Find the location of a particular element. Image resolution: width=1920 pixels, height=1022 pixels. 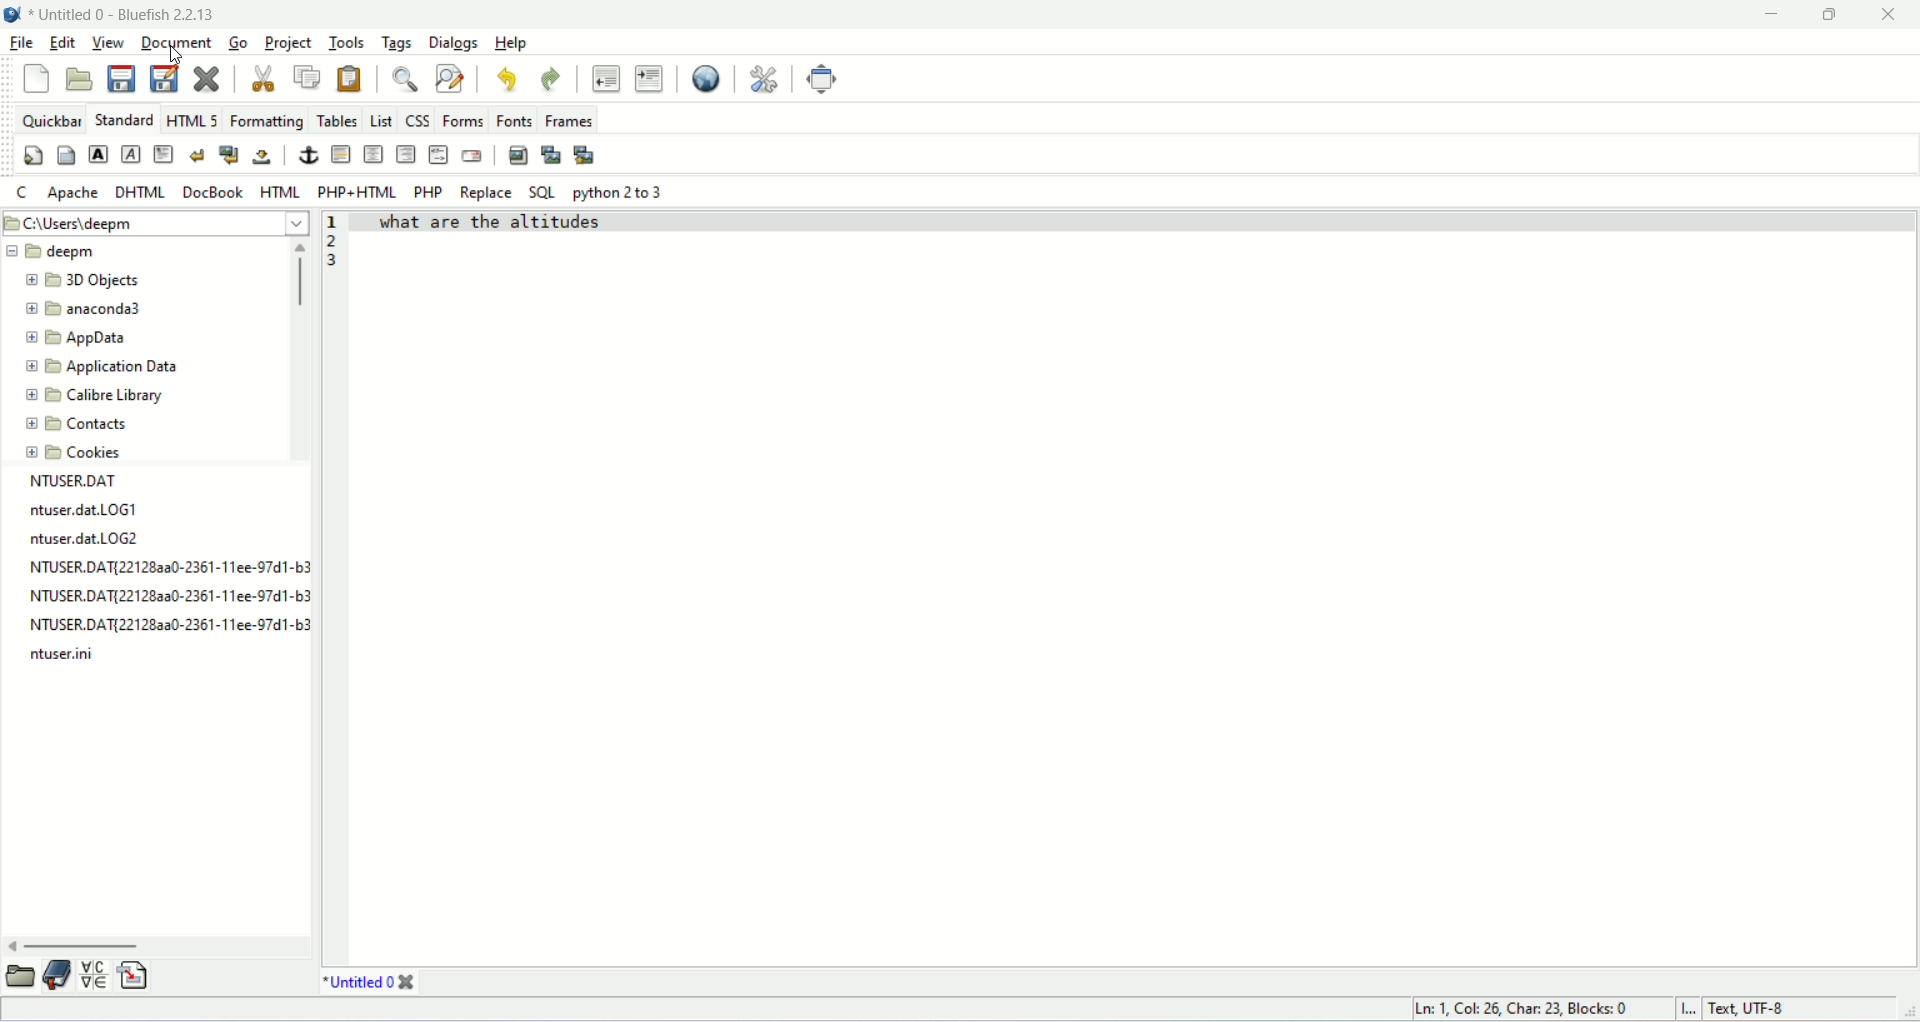

paste is located at coordinates (345, 77).